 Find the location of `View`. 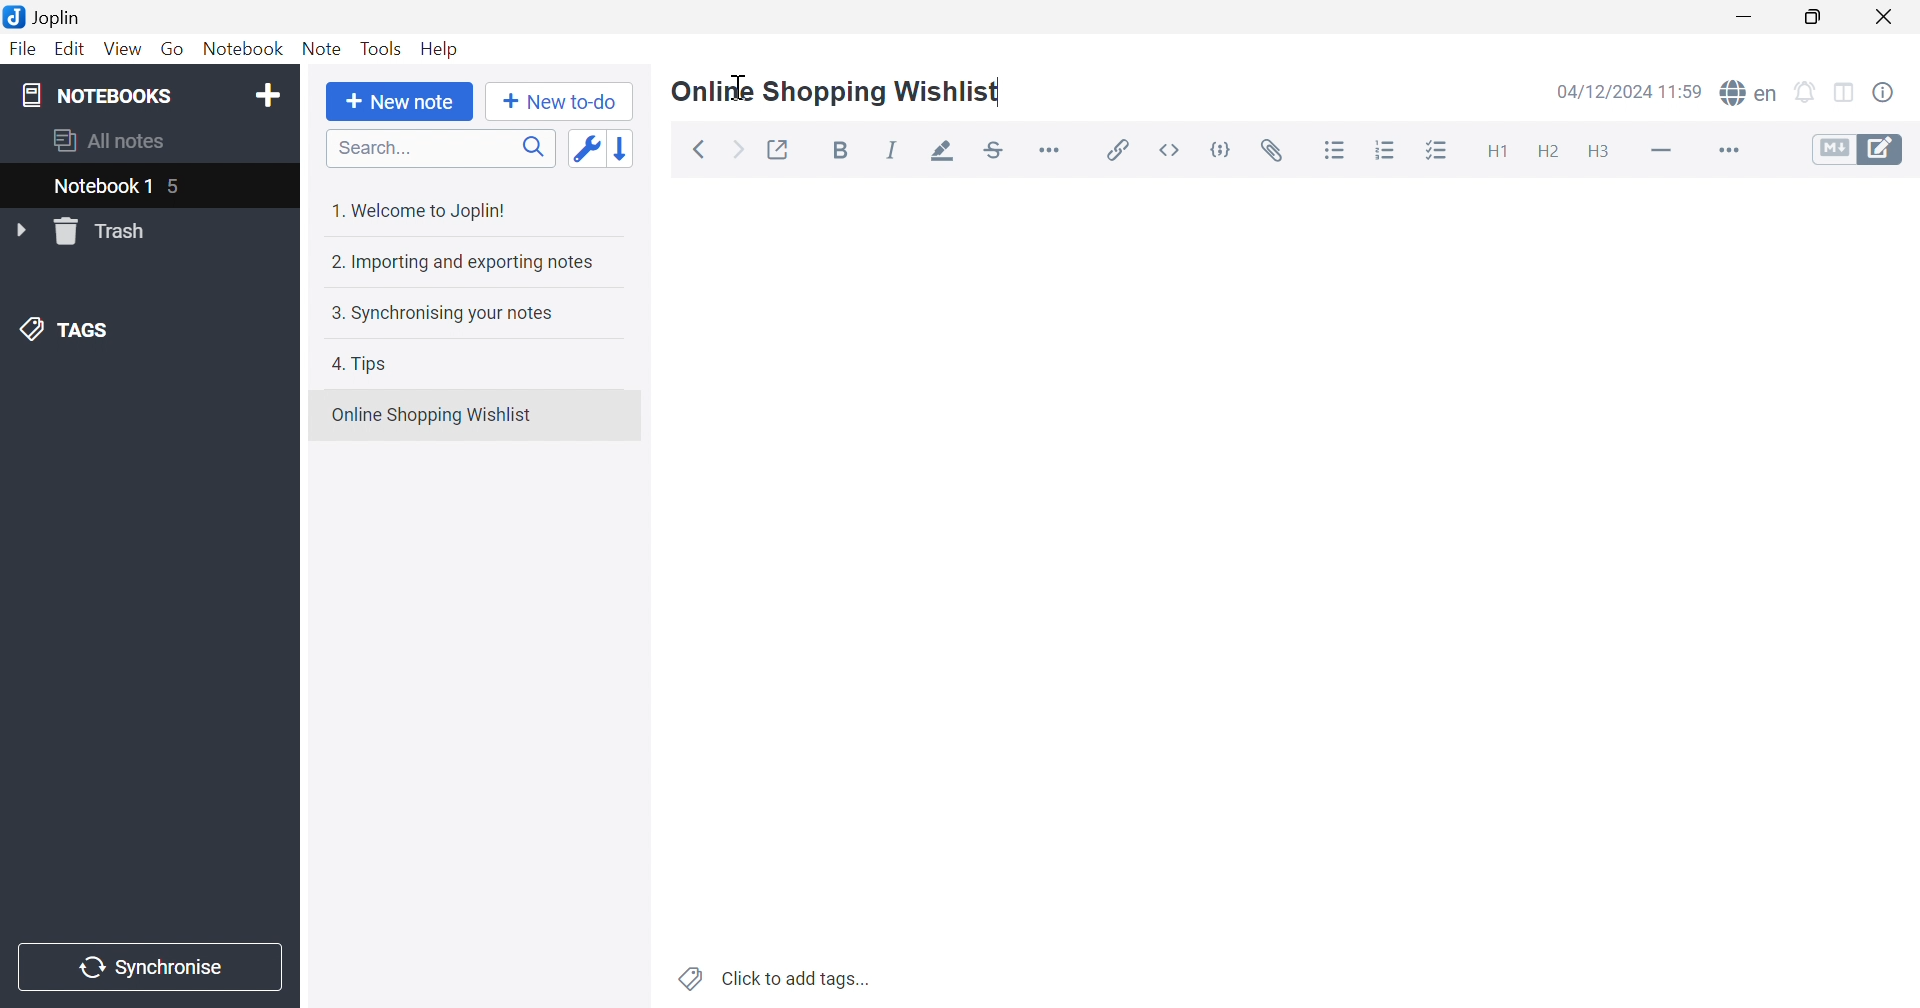

View is located at coordinates (121, 50).